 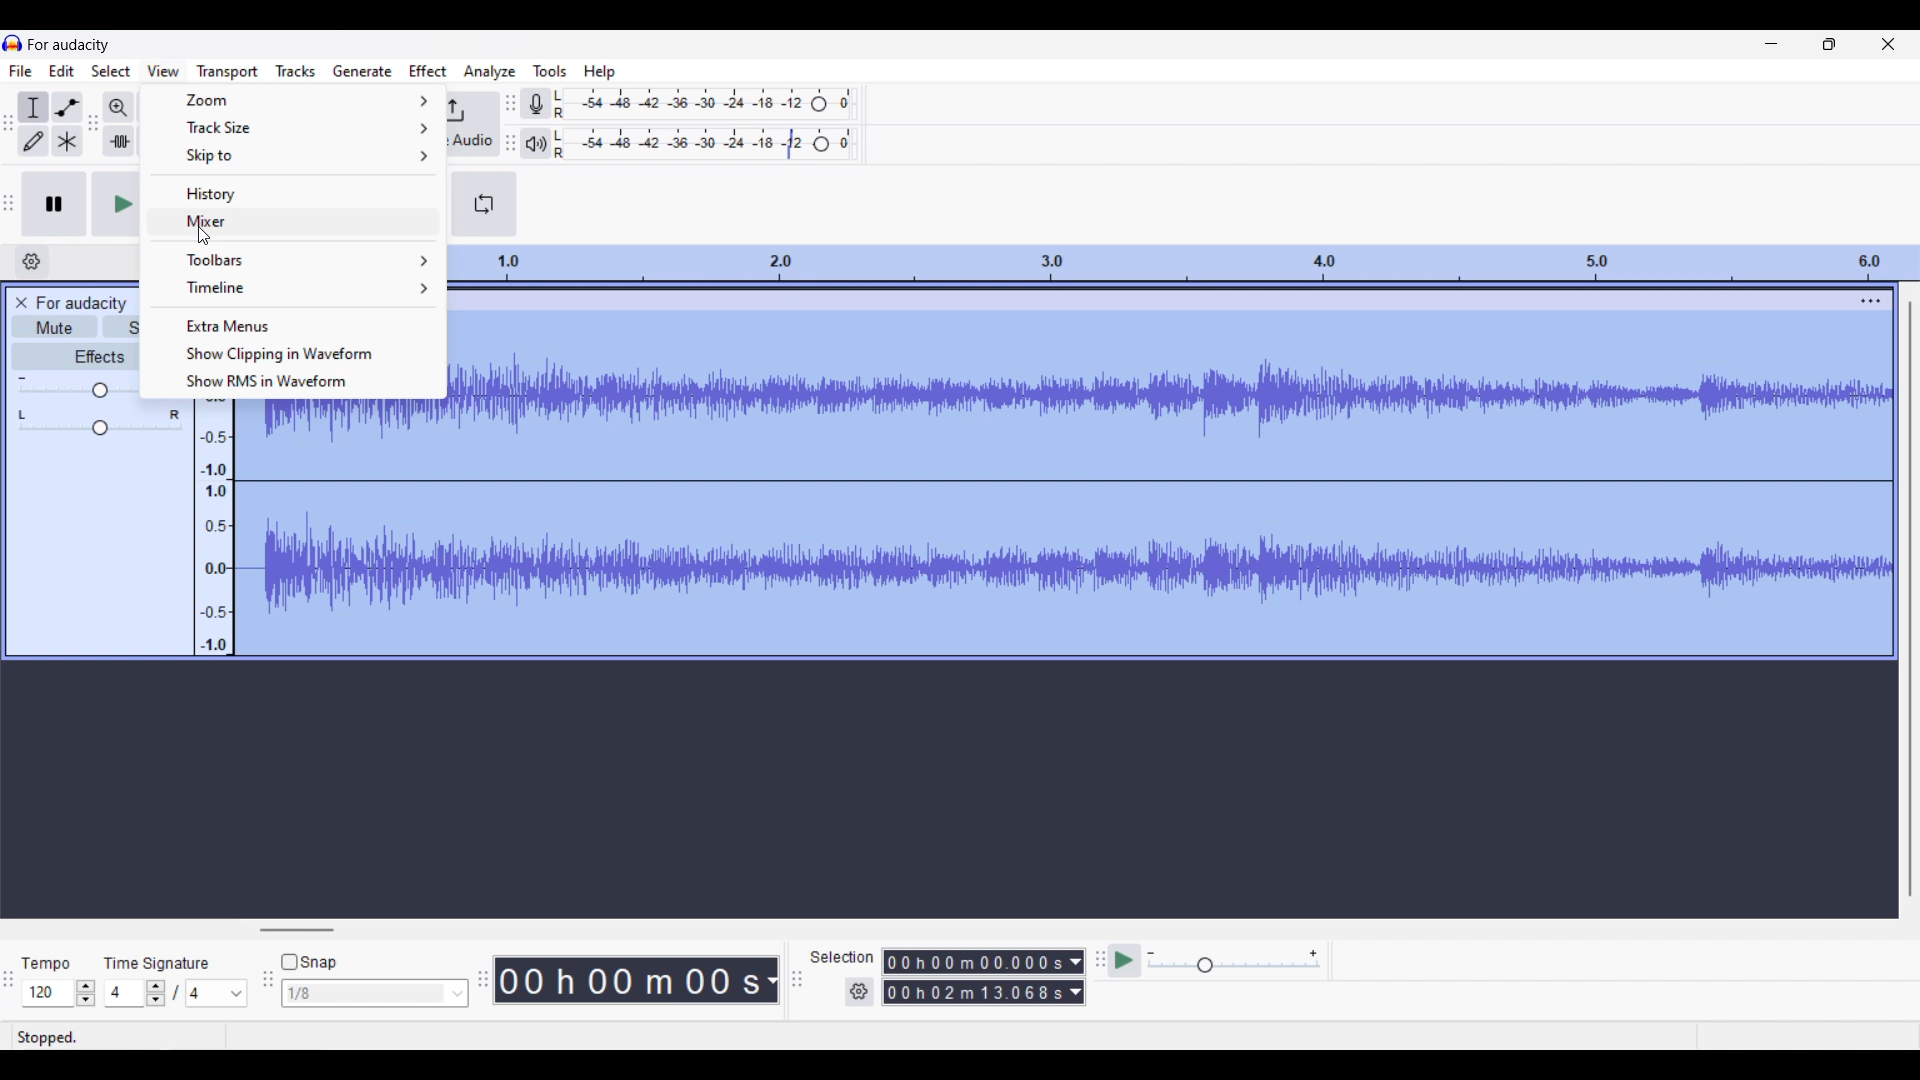 What do you see at coordinates (427, 71) in the screenshot?
I see `Effect menu` at bounding box center [427, 71].